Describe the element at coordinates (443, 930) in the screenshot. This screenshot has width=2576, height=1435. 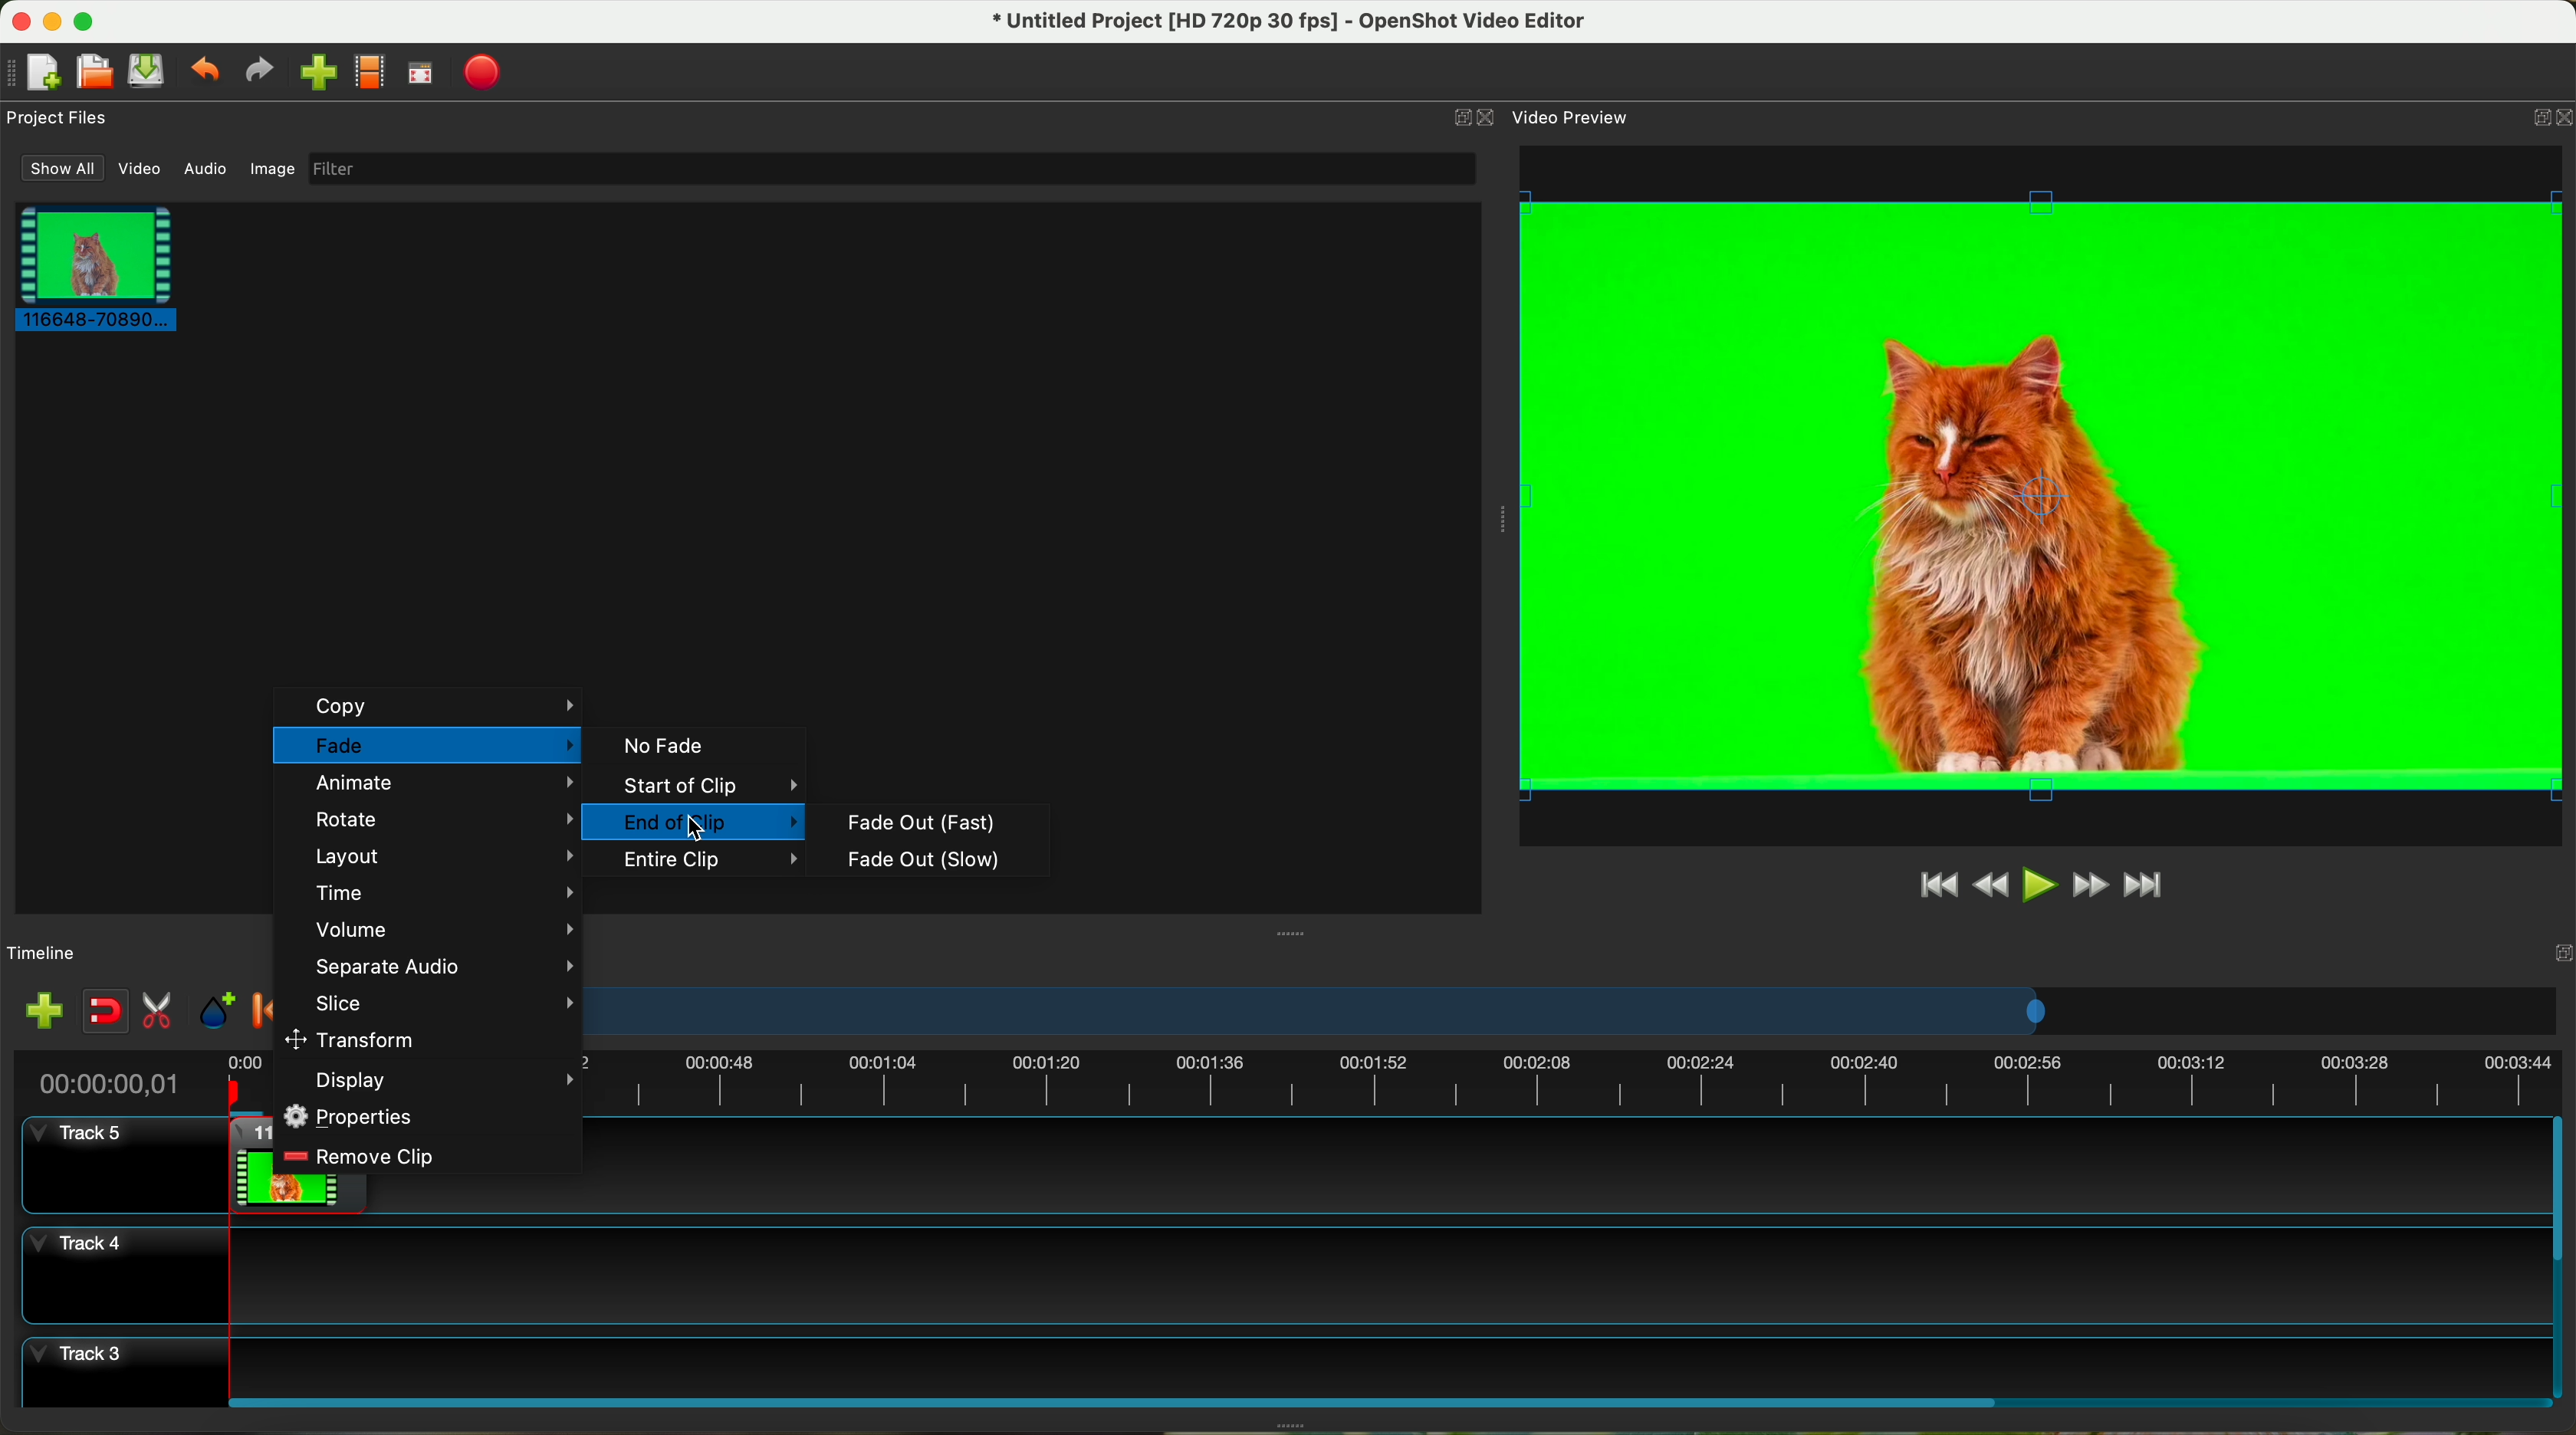
I see `volume` at that location.